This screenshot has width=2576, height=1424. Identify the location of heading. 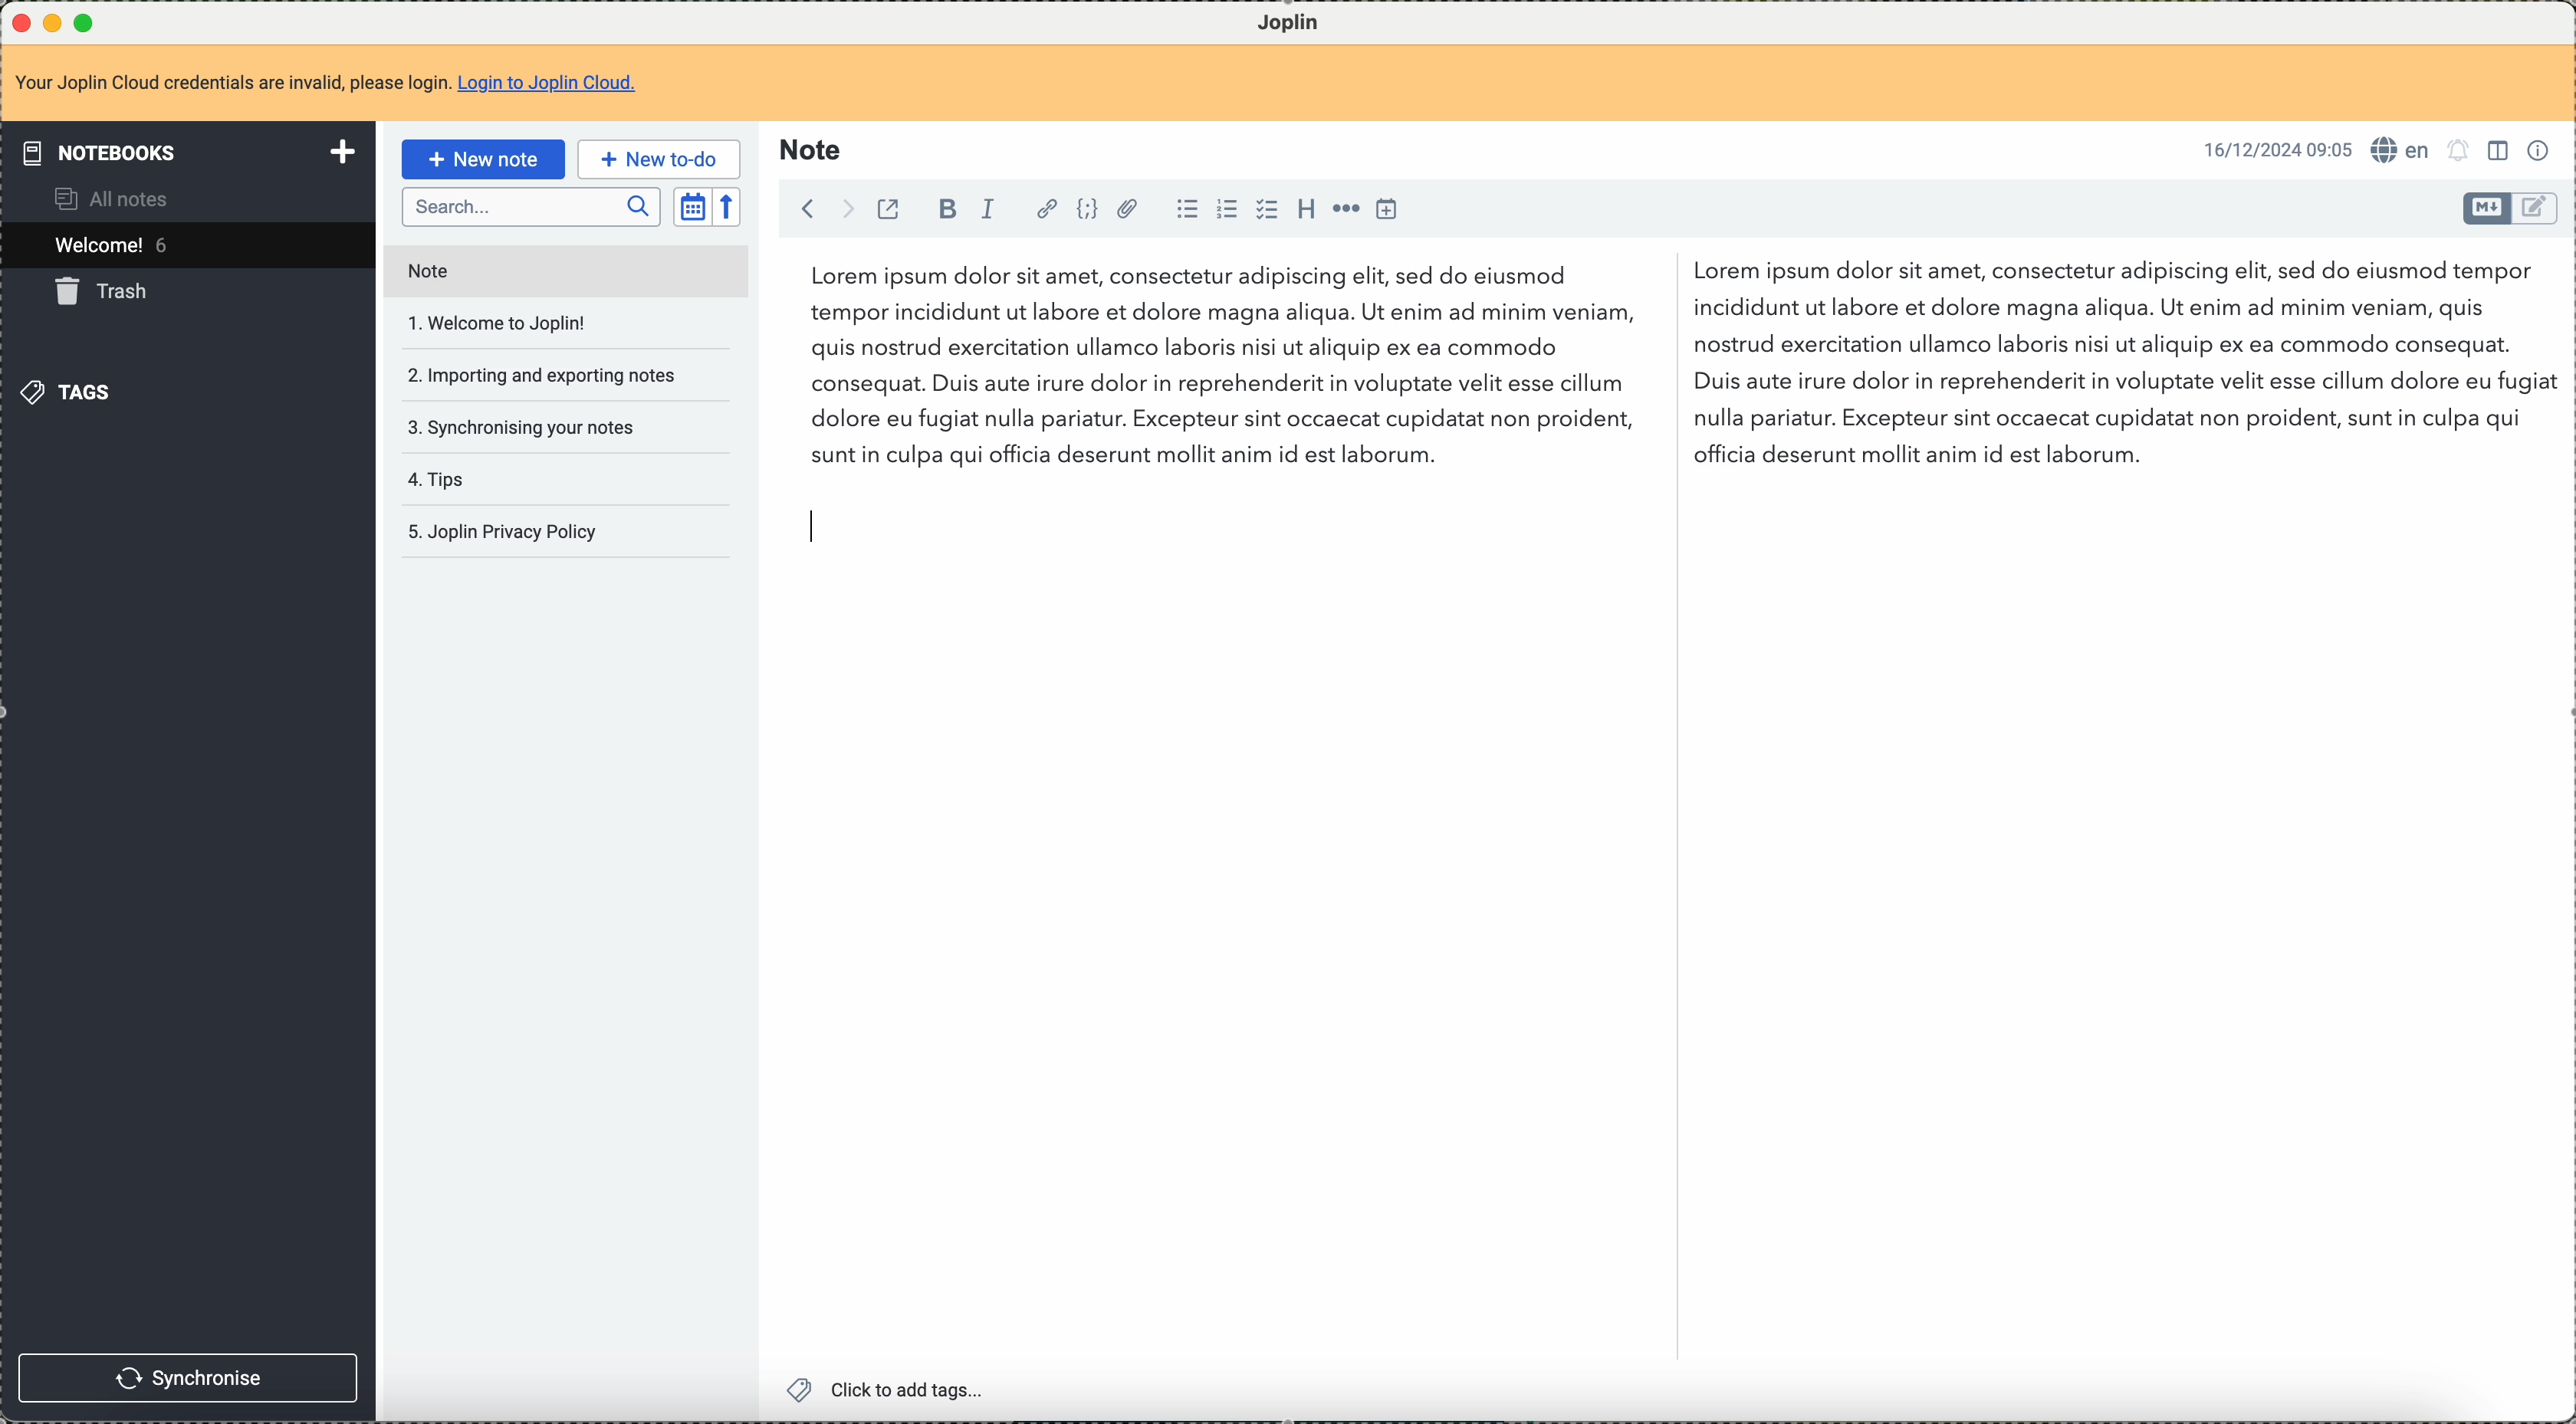
(1306, 212).